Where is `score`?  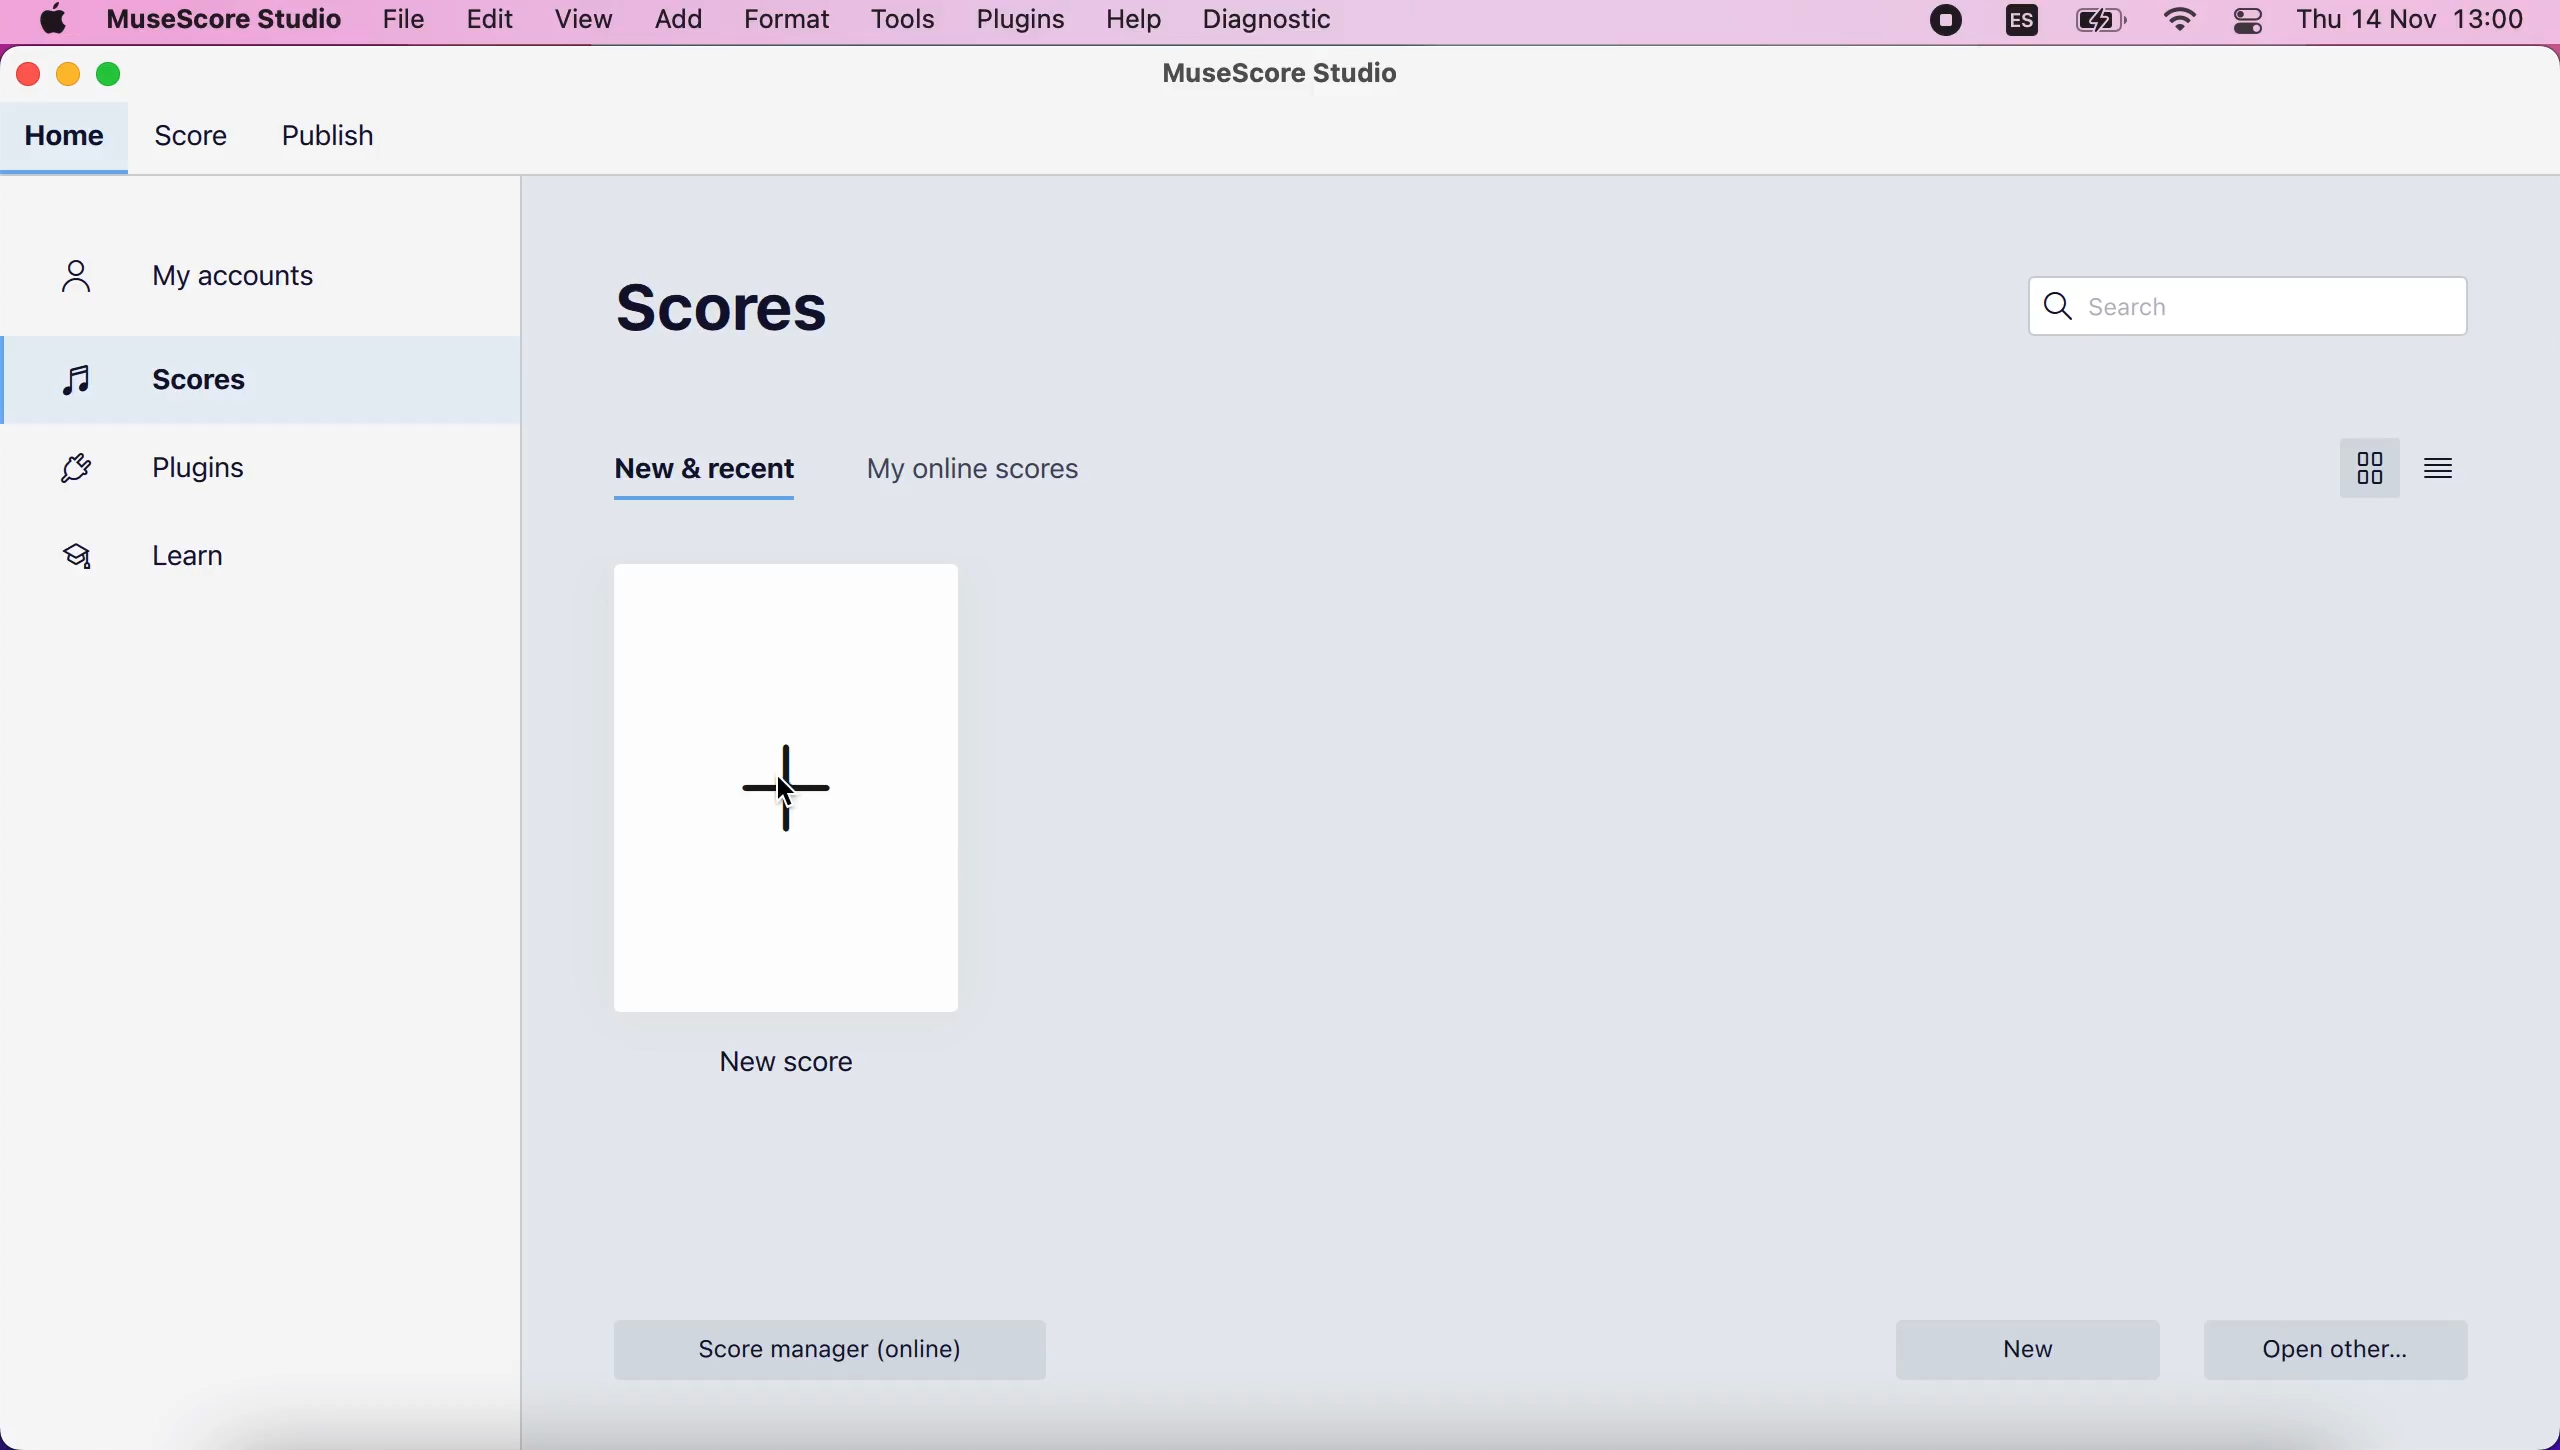 score is located at coordinates (197, 143).